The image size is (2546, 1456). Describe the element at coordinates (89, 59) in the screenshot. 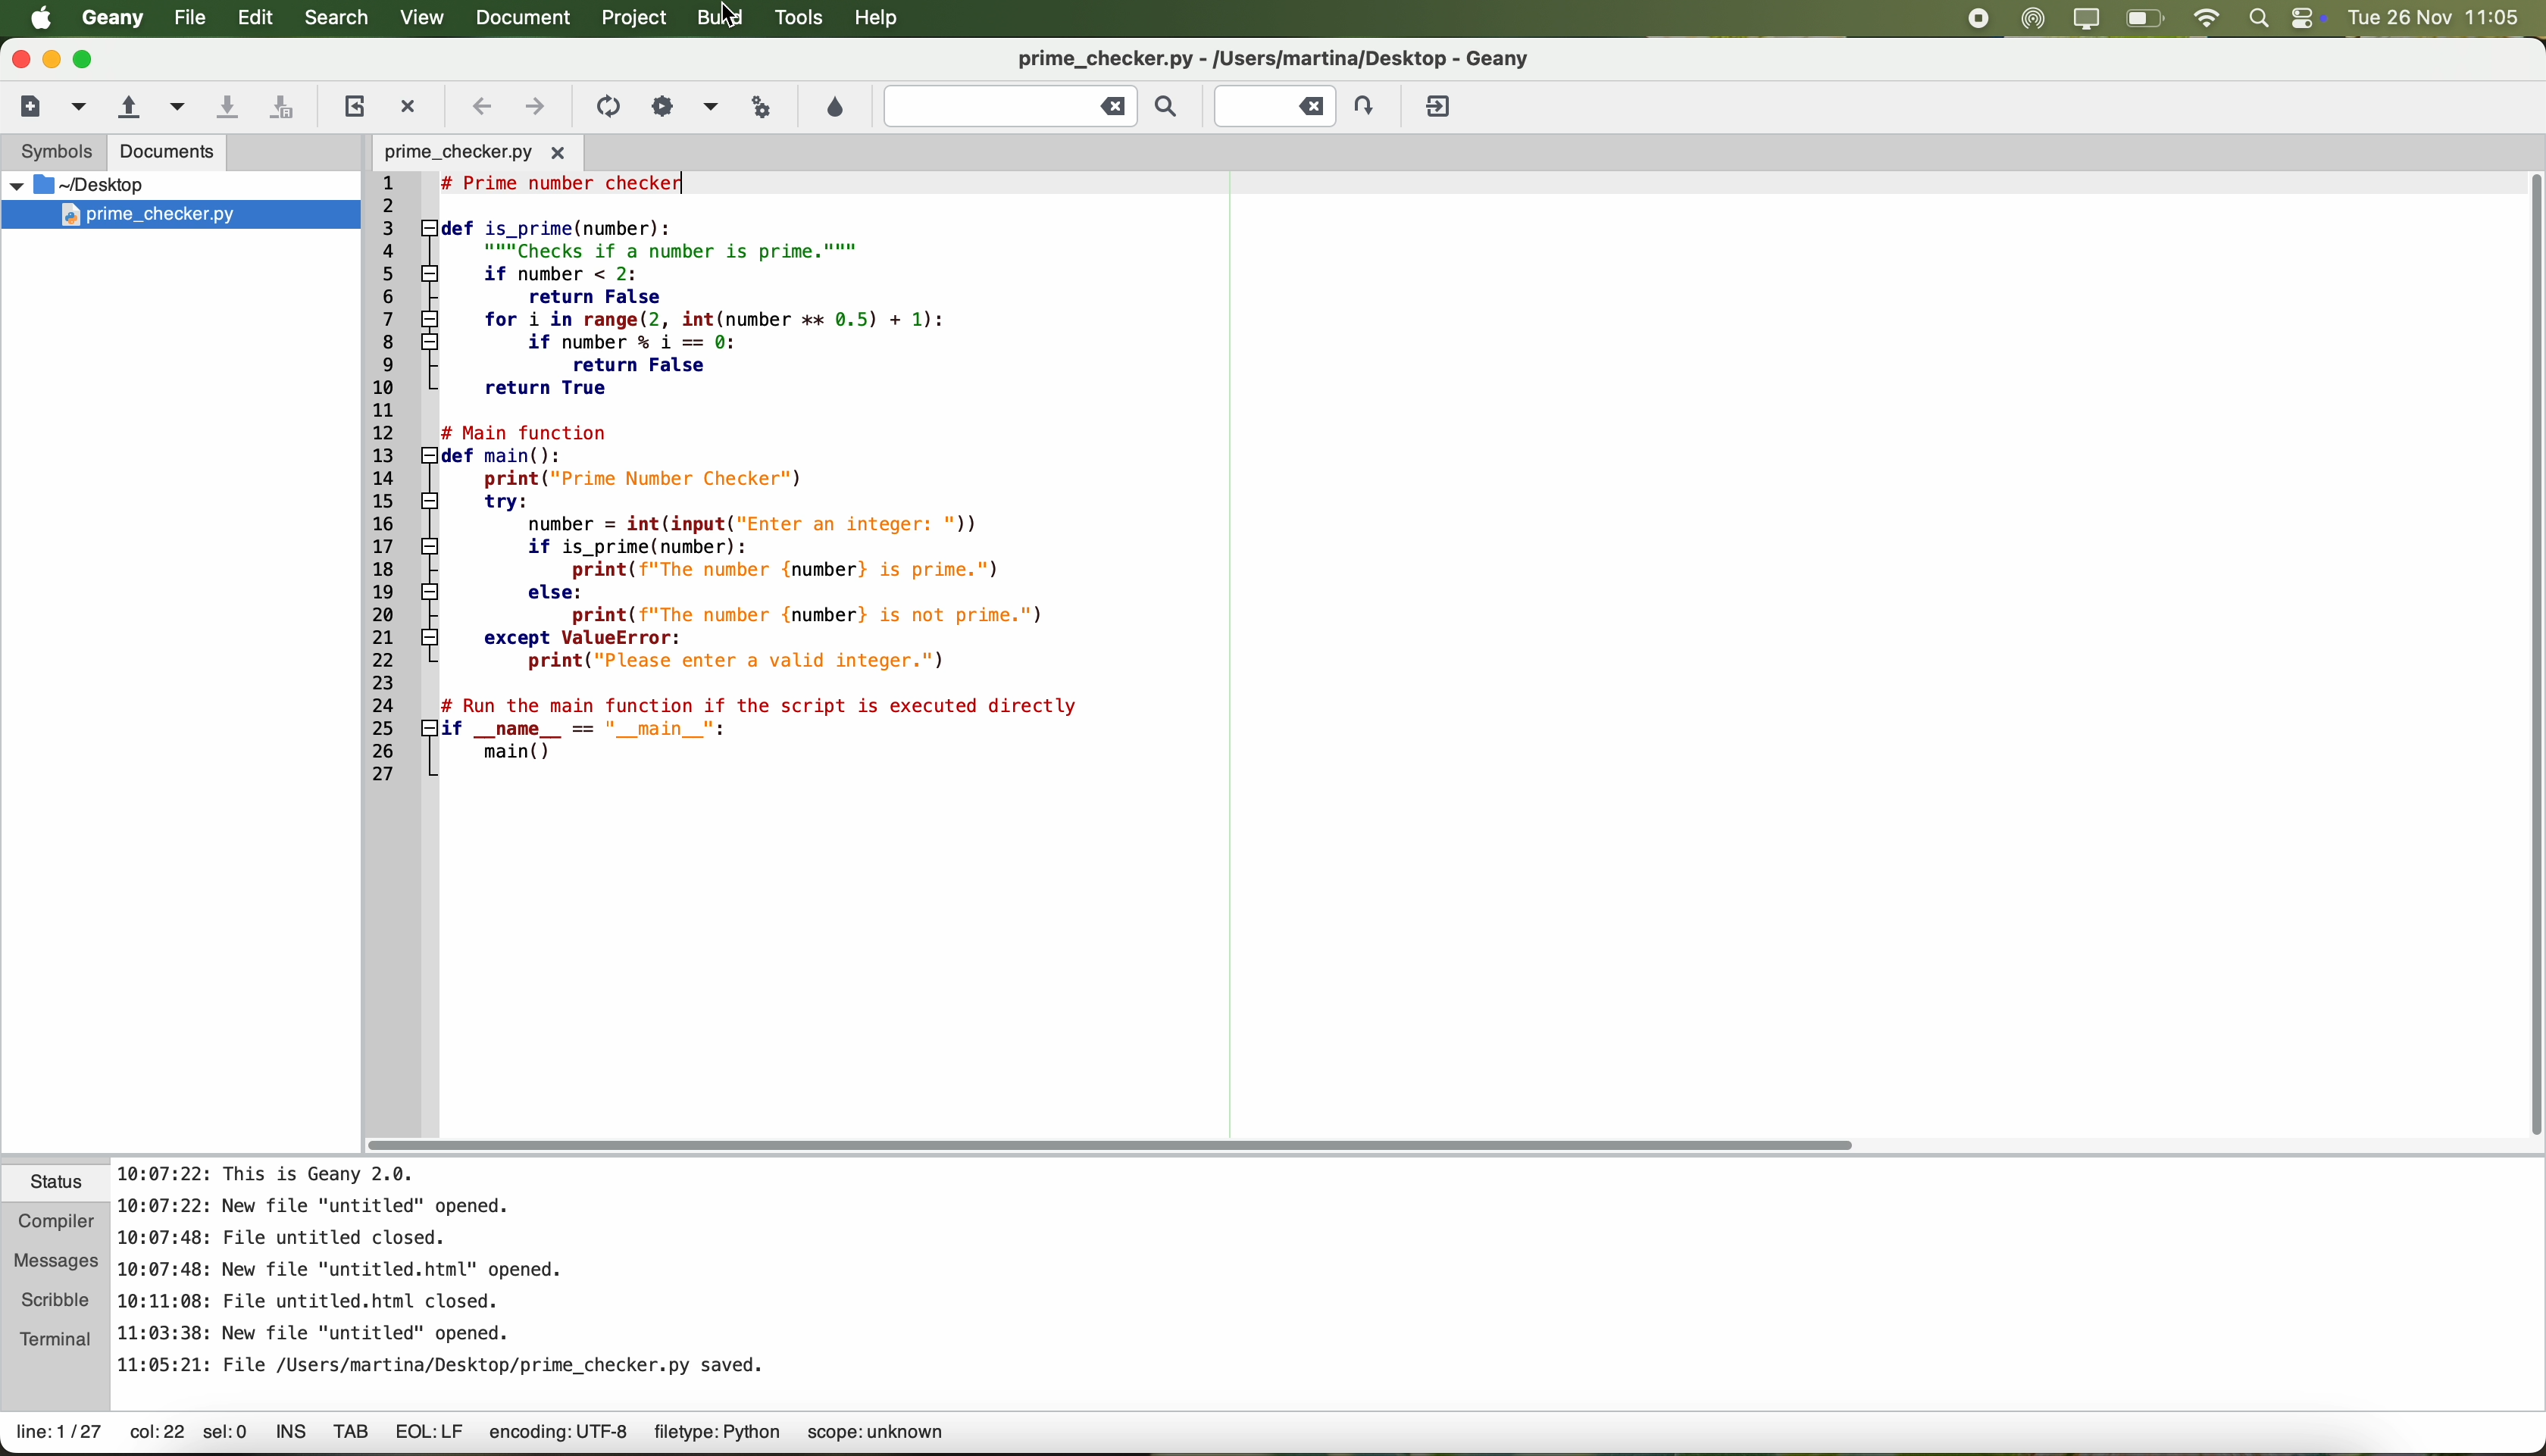

I see `maximize Geany` at that location.